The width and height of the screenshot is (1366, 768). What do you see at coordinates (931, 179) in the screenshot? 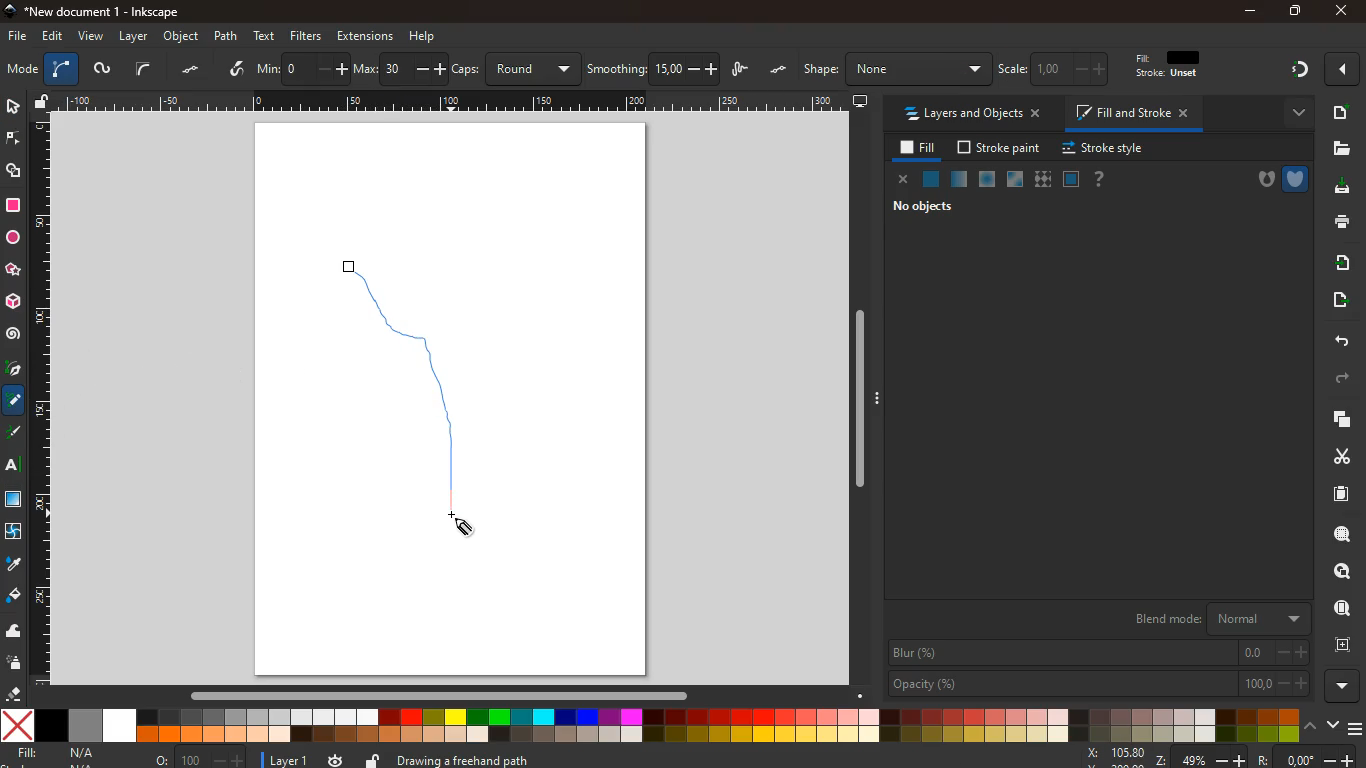
I see `normal` at bounding box center [931, 179].